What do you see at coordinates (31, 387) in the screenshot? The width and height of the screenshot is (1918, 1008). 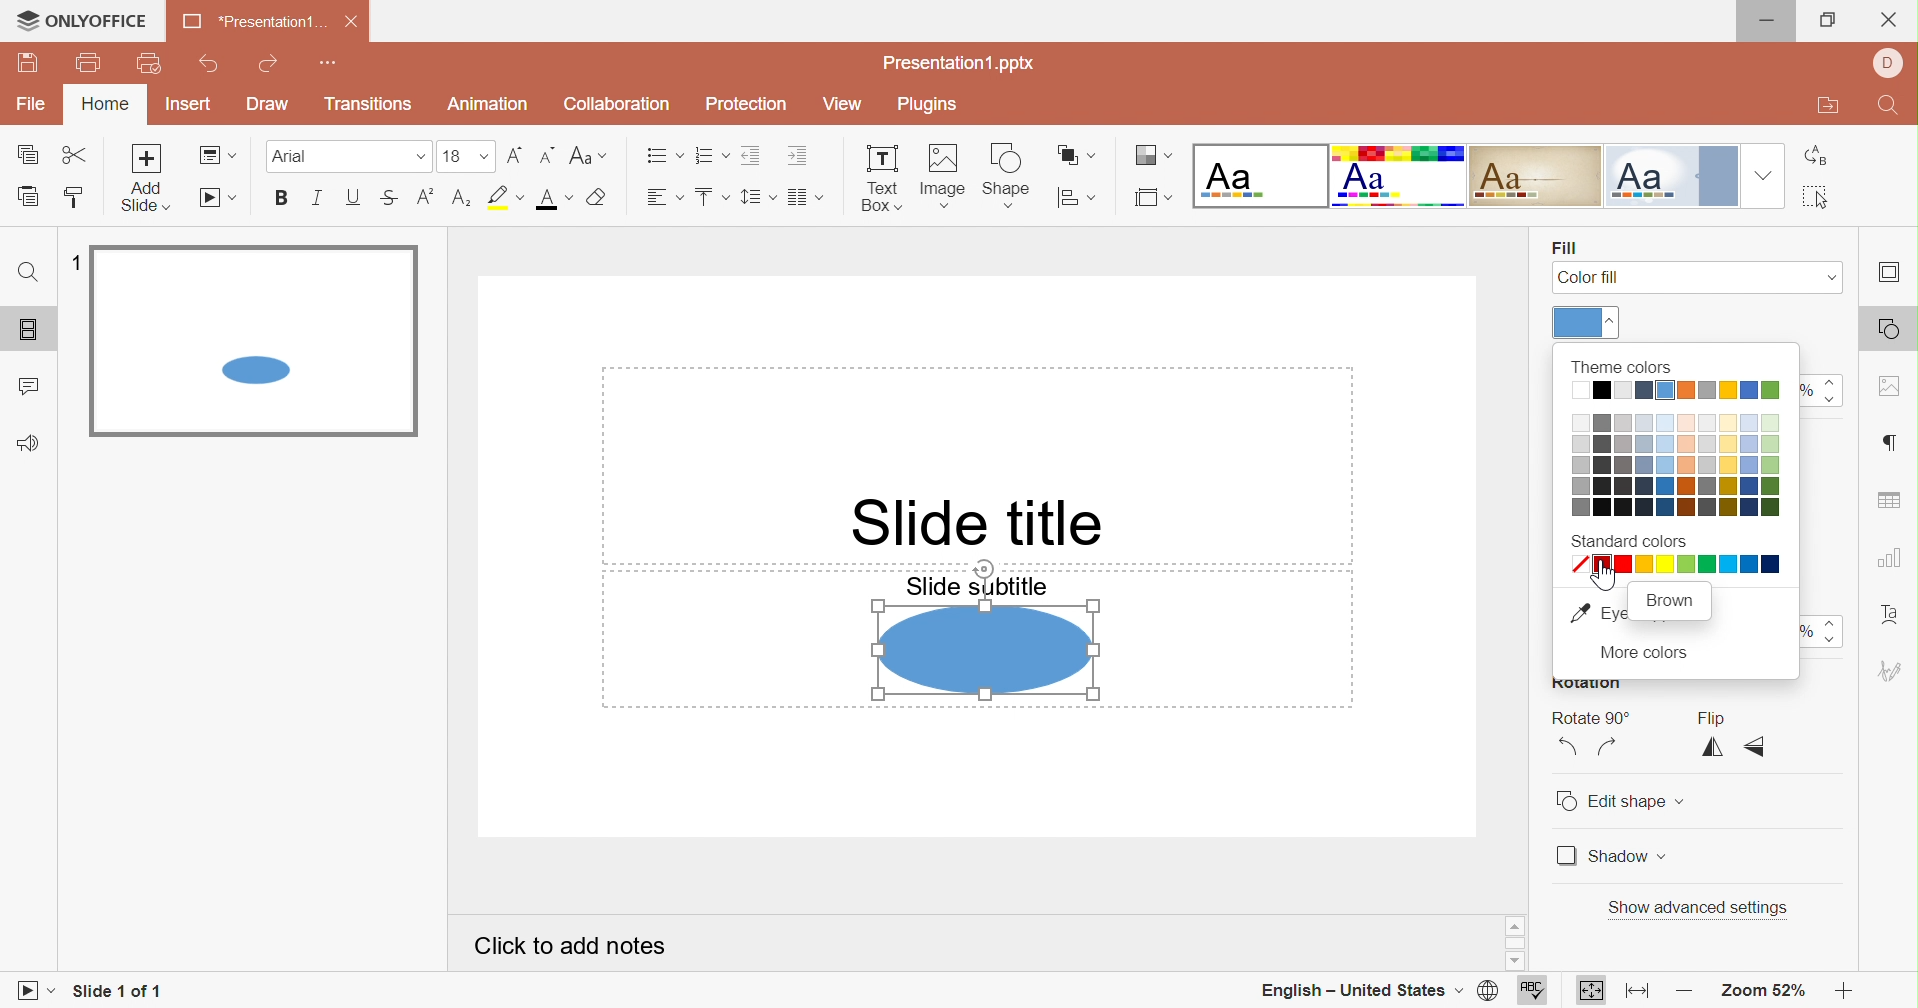 I see `Comments` at bounding box center [31, 387].